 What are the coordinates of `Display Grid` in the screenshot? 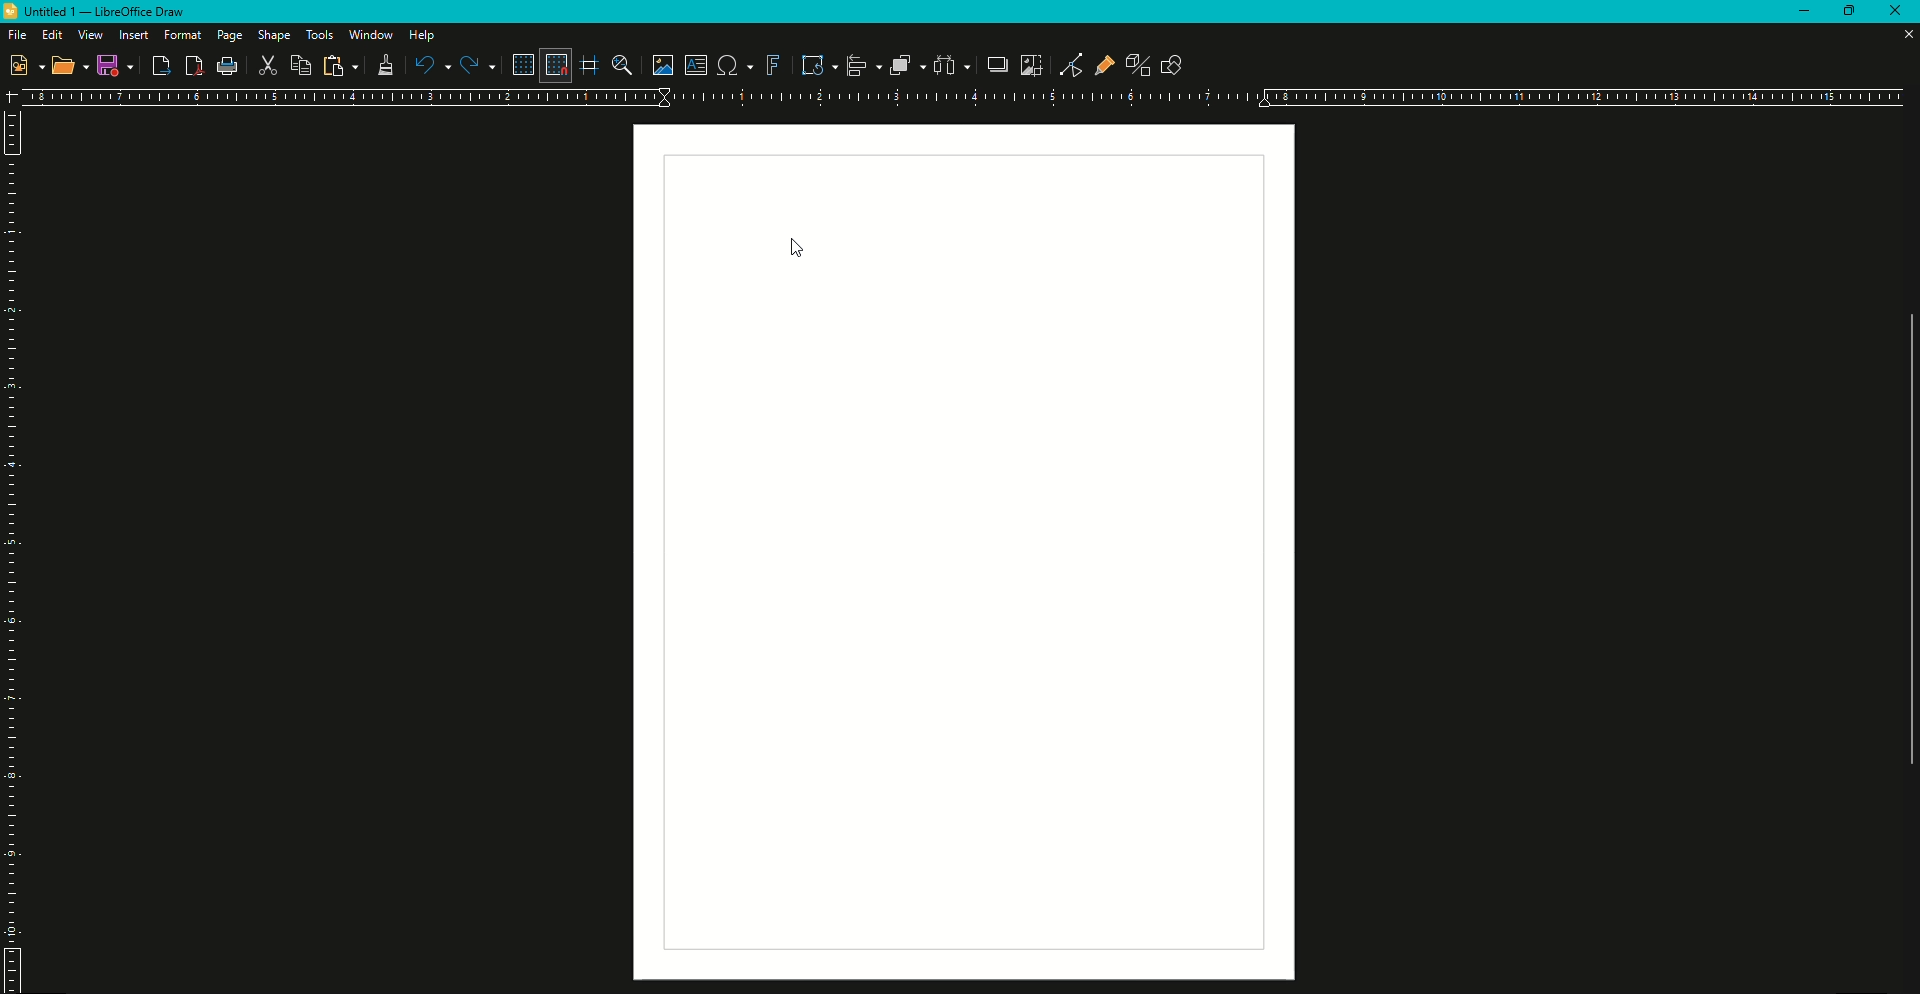 It's located at (522, 66).